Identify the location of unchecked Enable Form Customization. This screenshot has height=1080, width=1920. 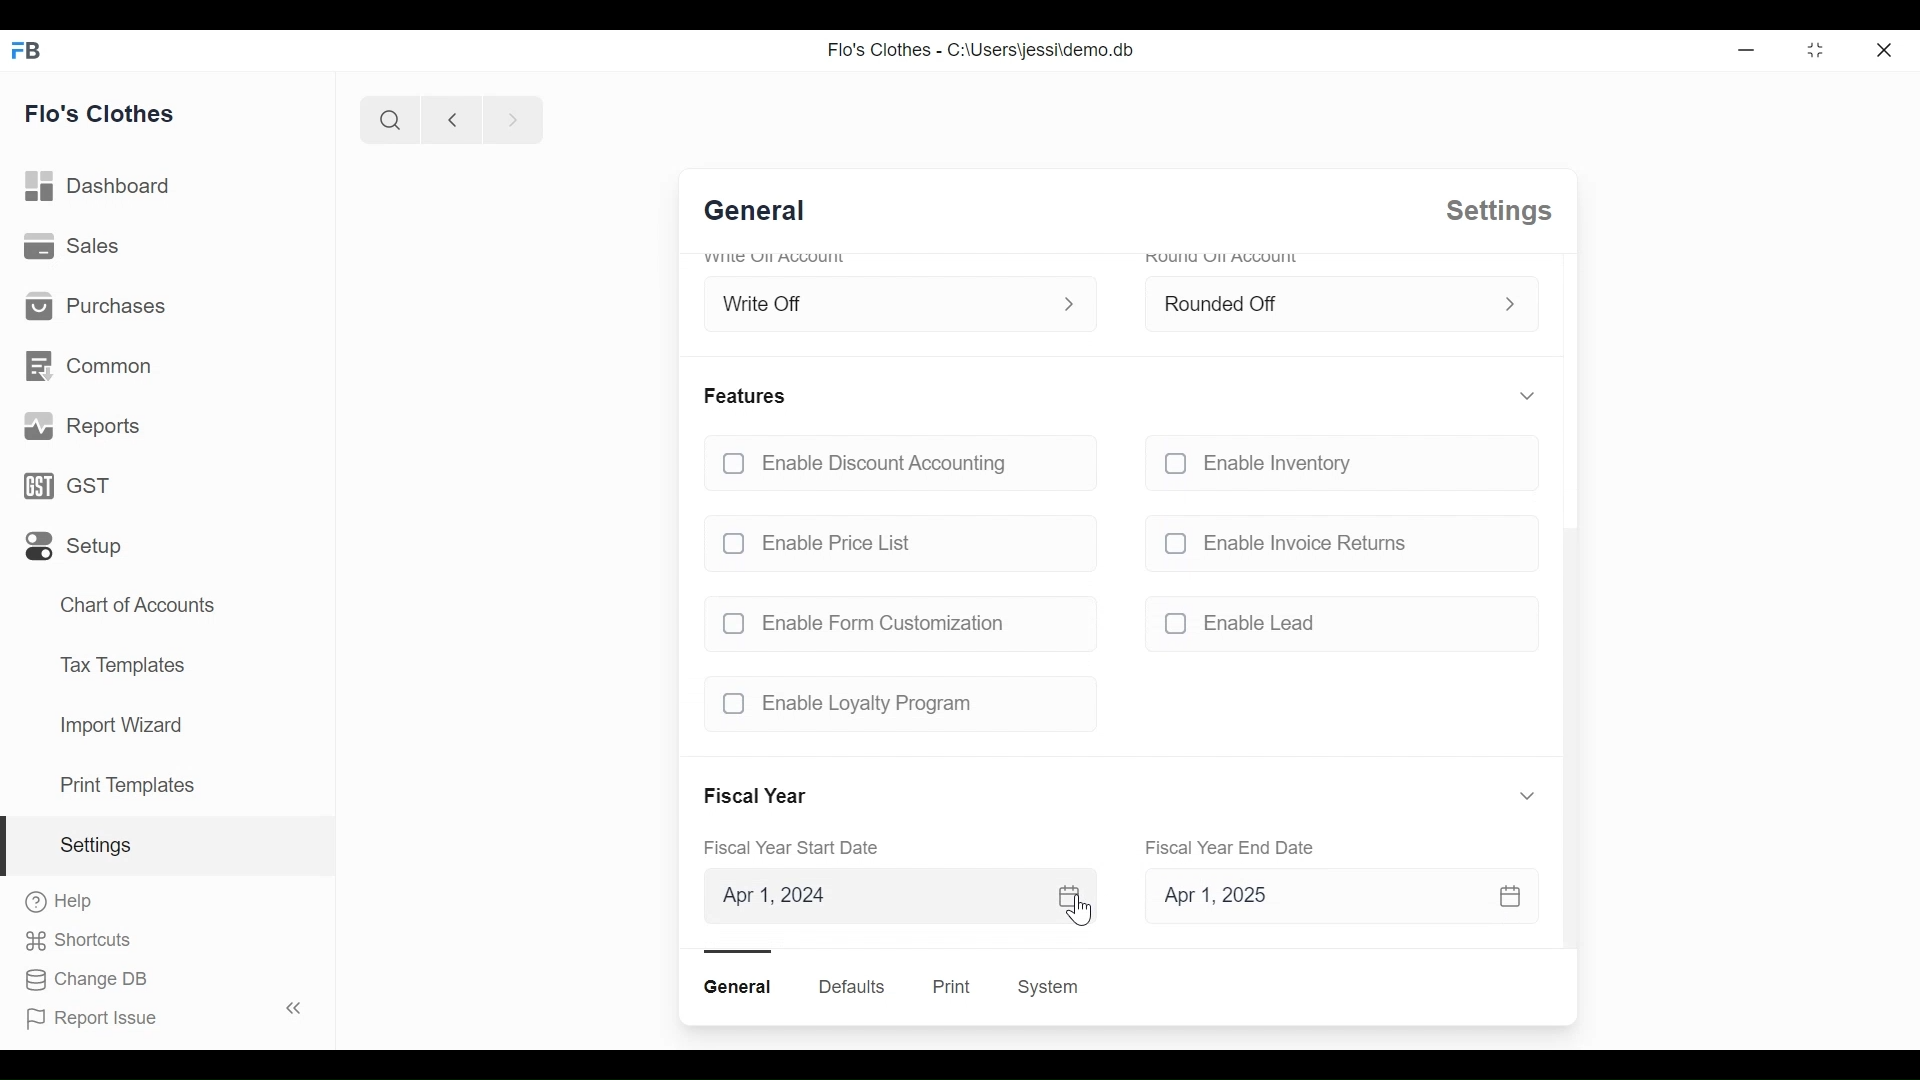
(892, 623).